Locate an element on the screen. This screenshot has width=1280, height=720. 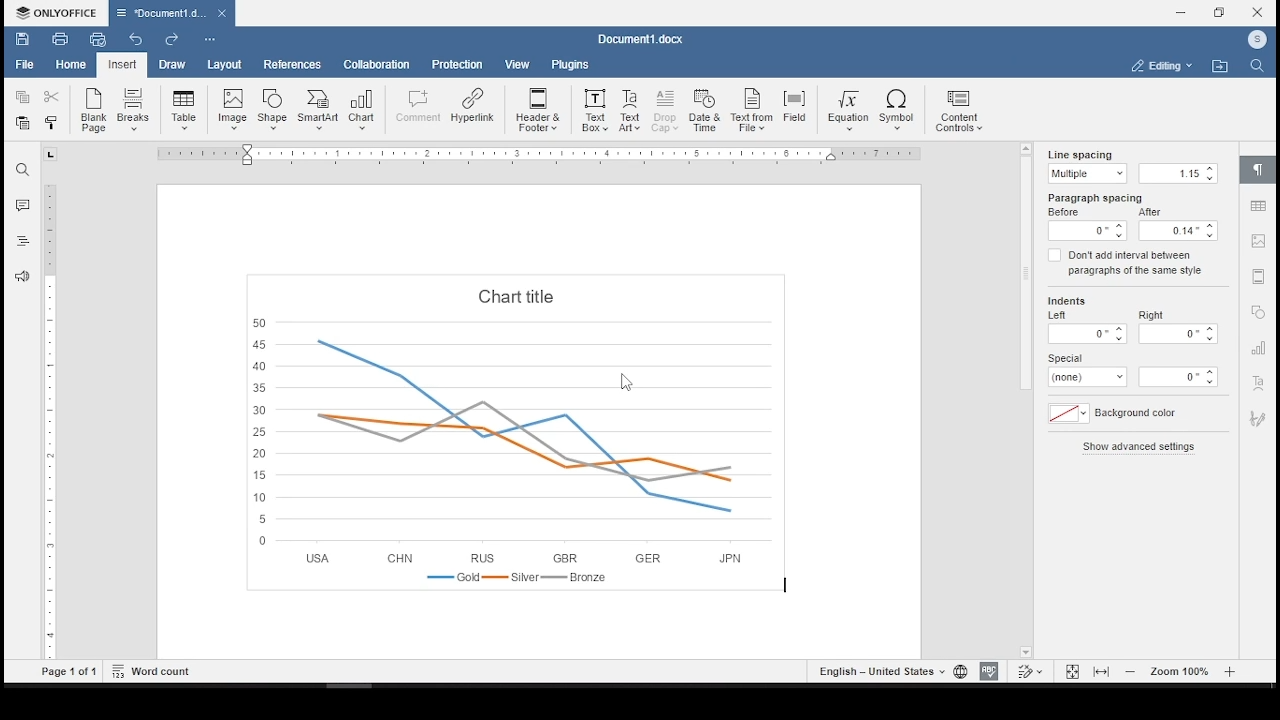
quick print is located at coordinates (101, 42).